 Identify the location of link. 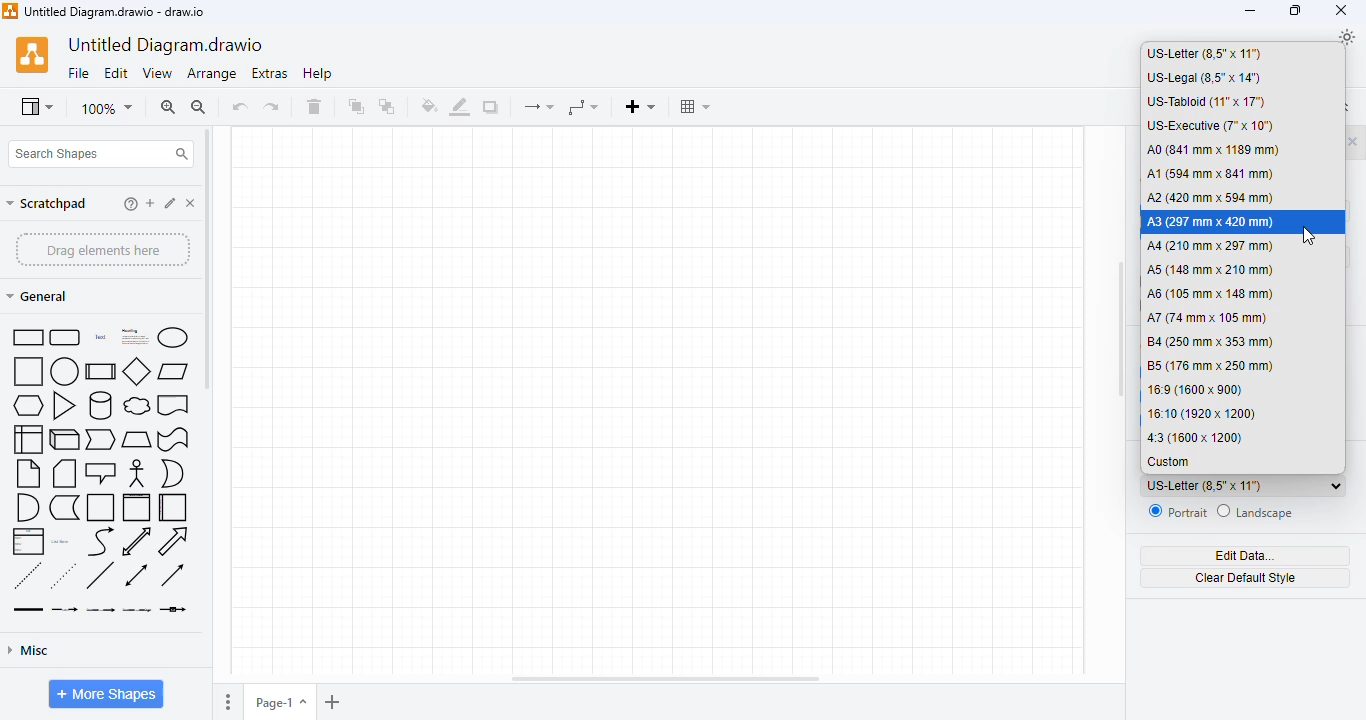
(28, 609).